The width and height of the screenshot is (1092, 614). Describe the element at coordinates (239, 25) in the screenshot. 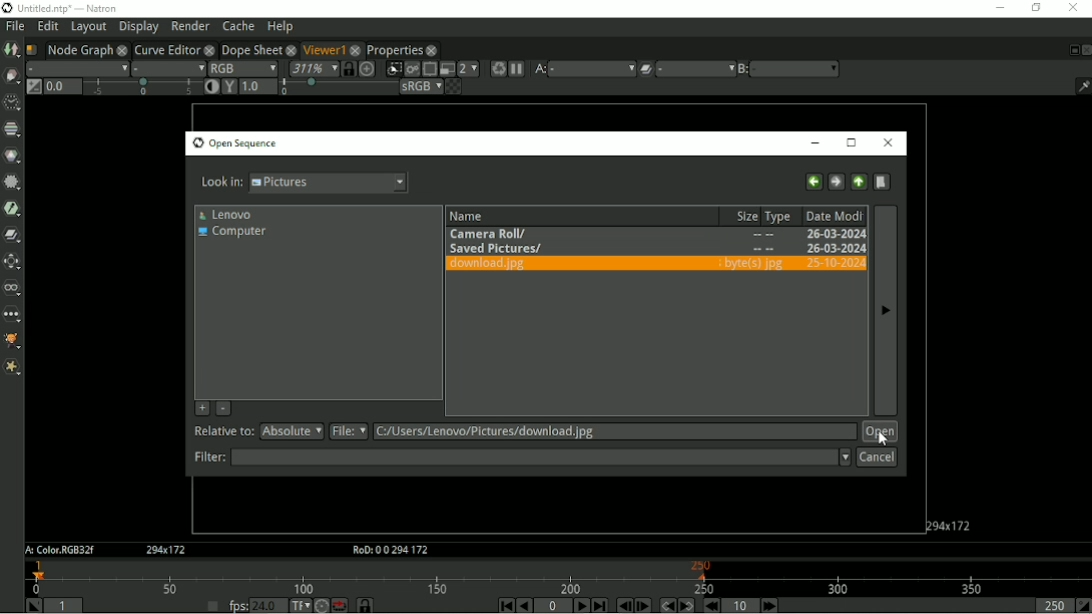

I see `Cache` at that location.